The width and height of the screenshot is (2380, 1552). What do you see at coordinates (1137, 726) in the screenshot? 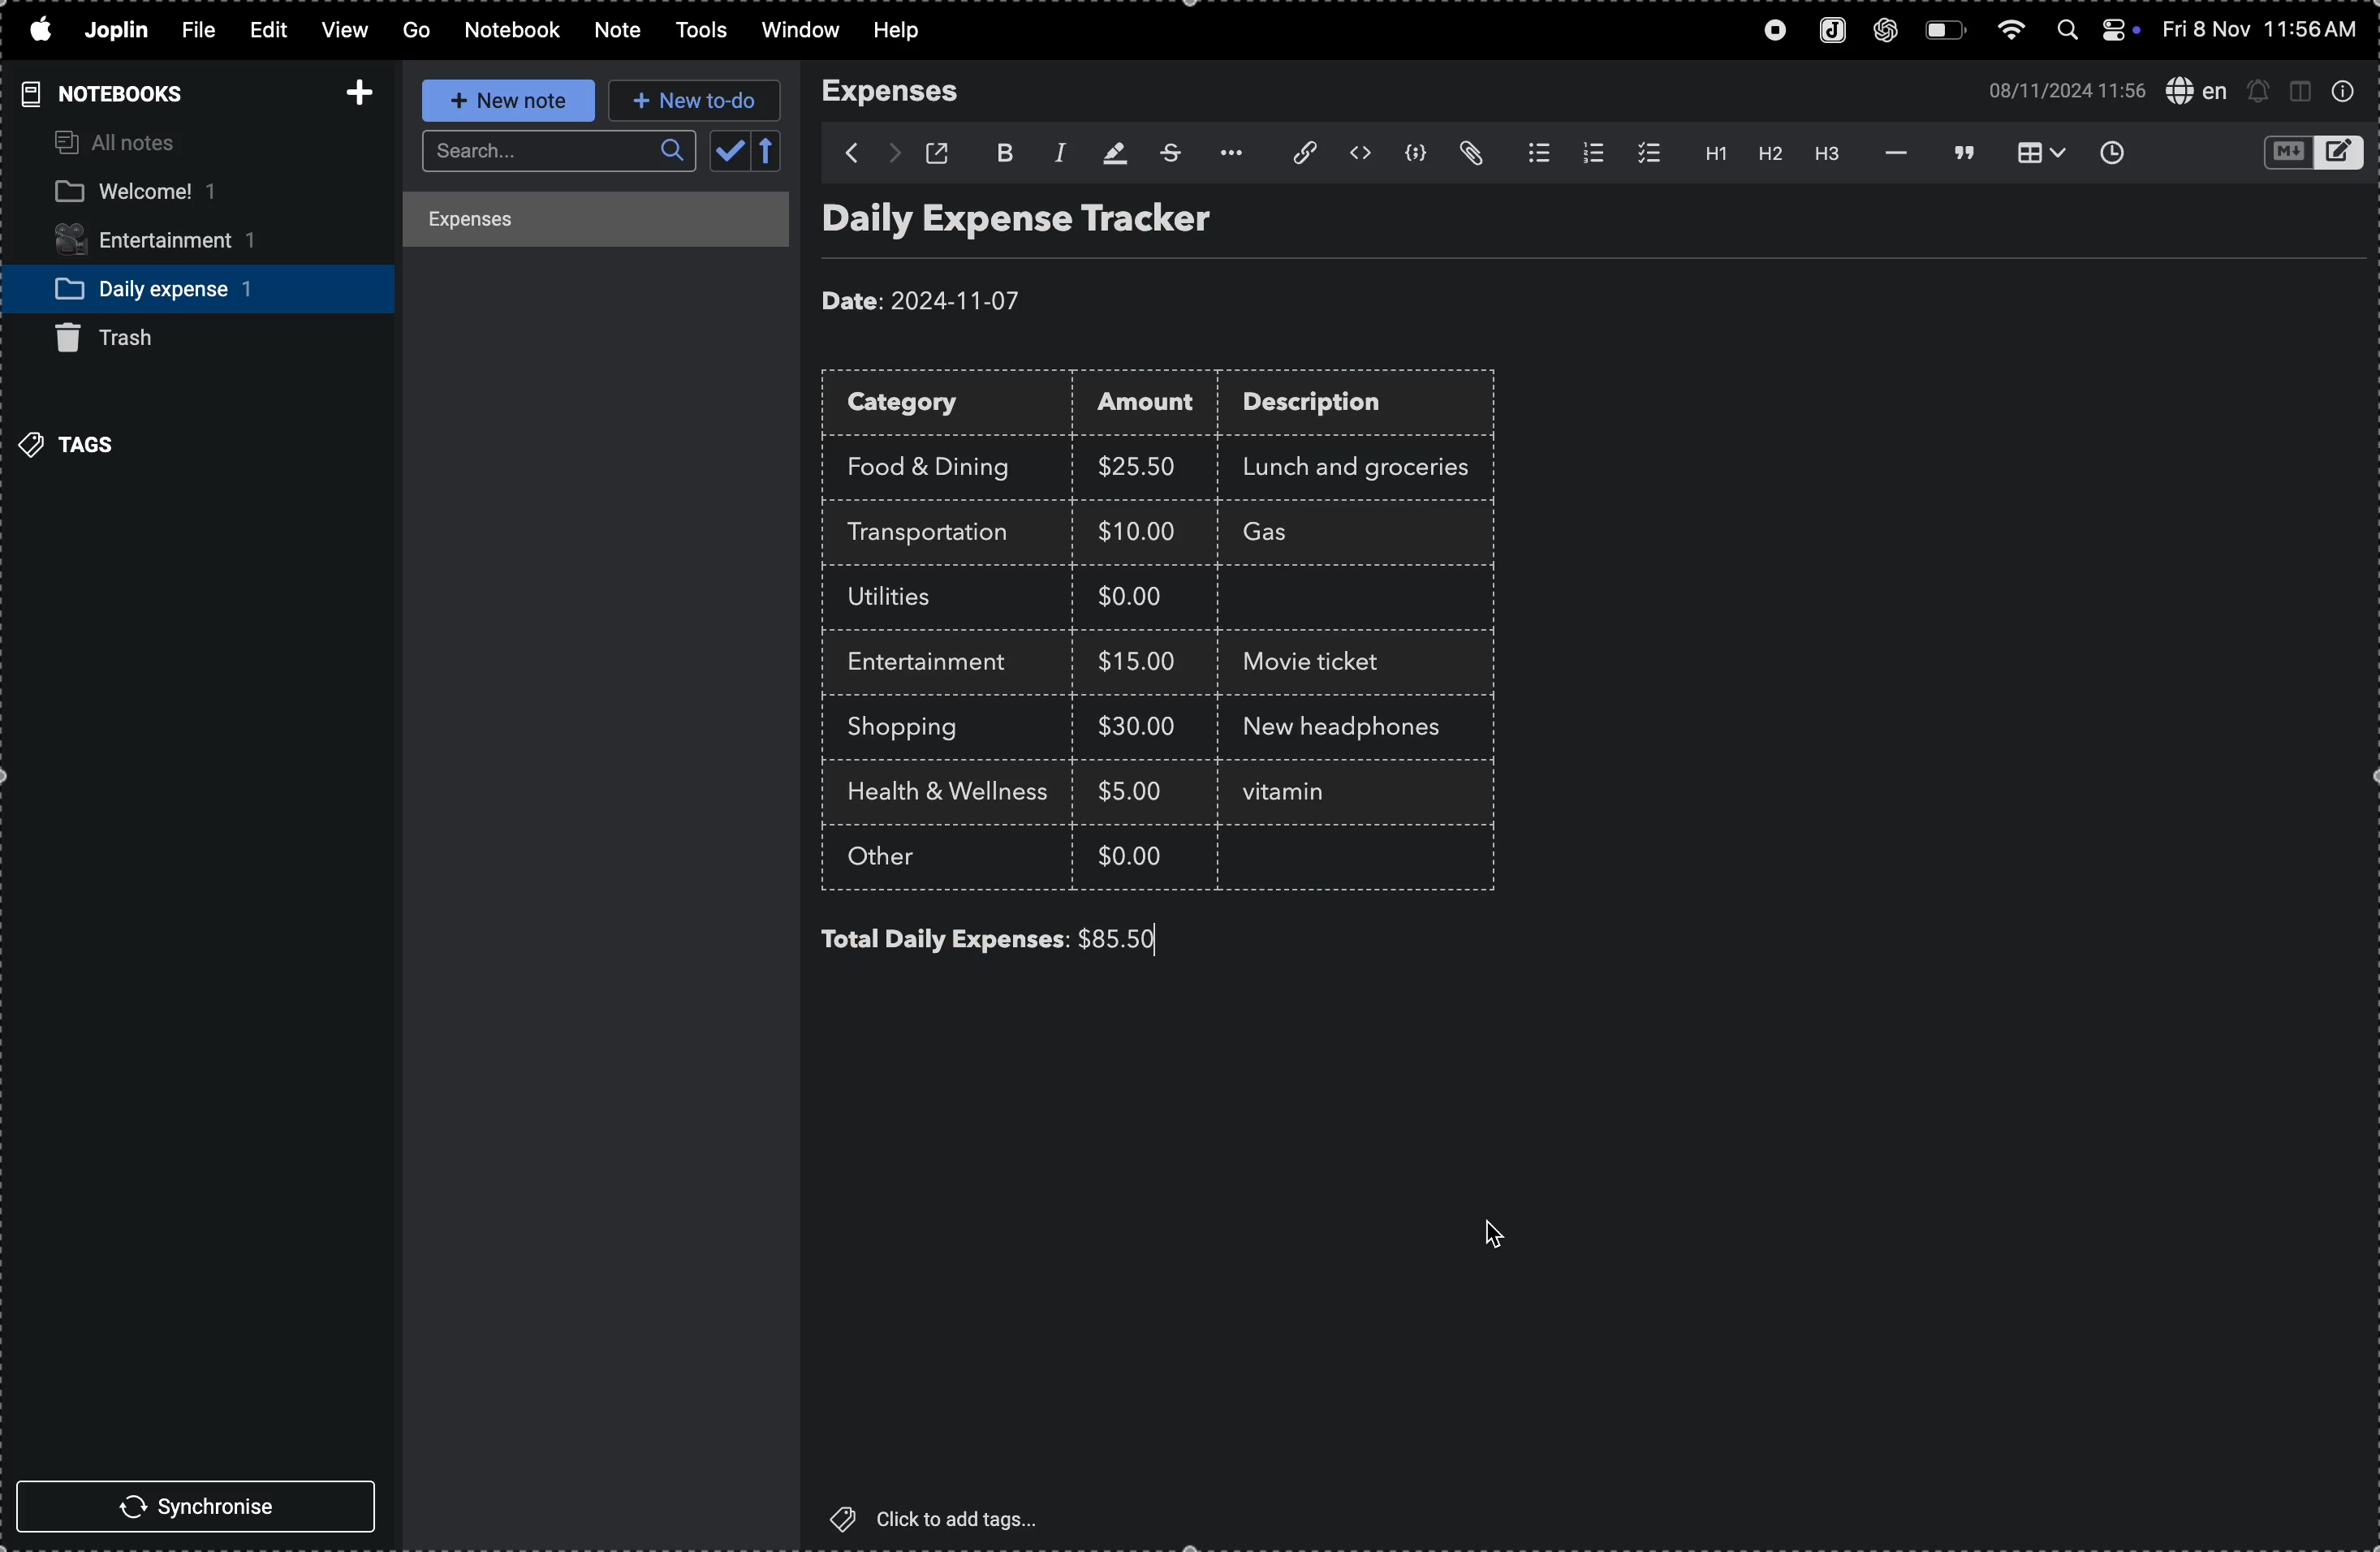
I see `$30.00` at bounding box center [1137, 726].